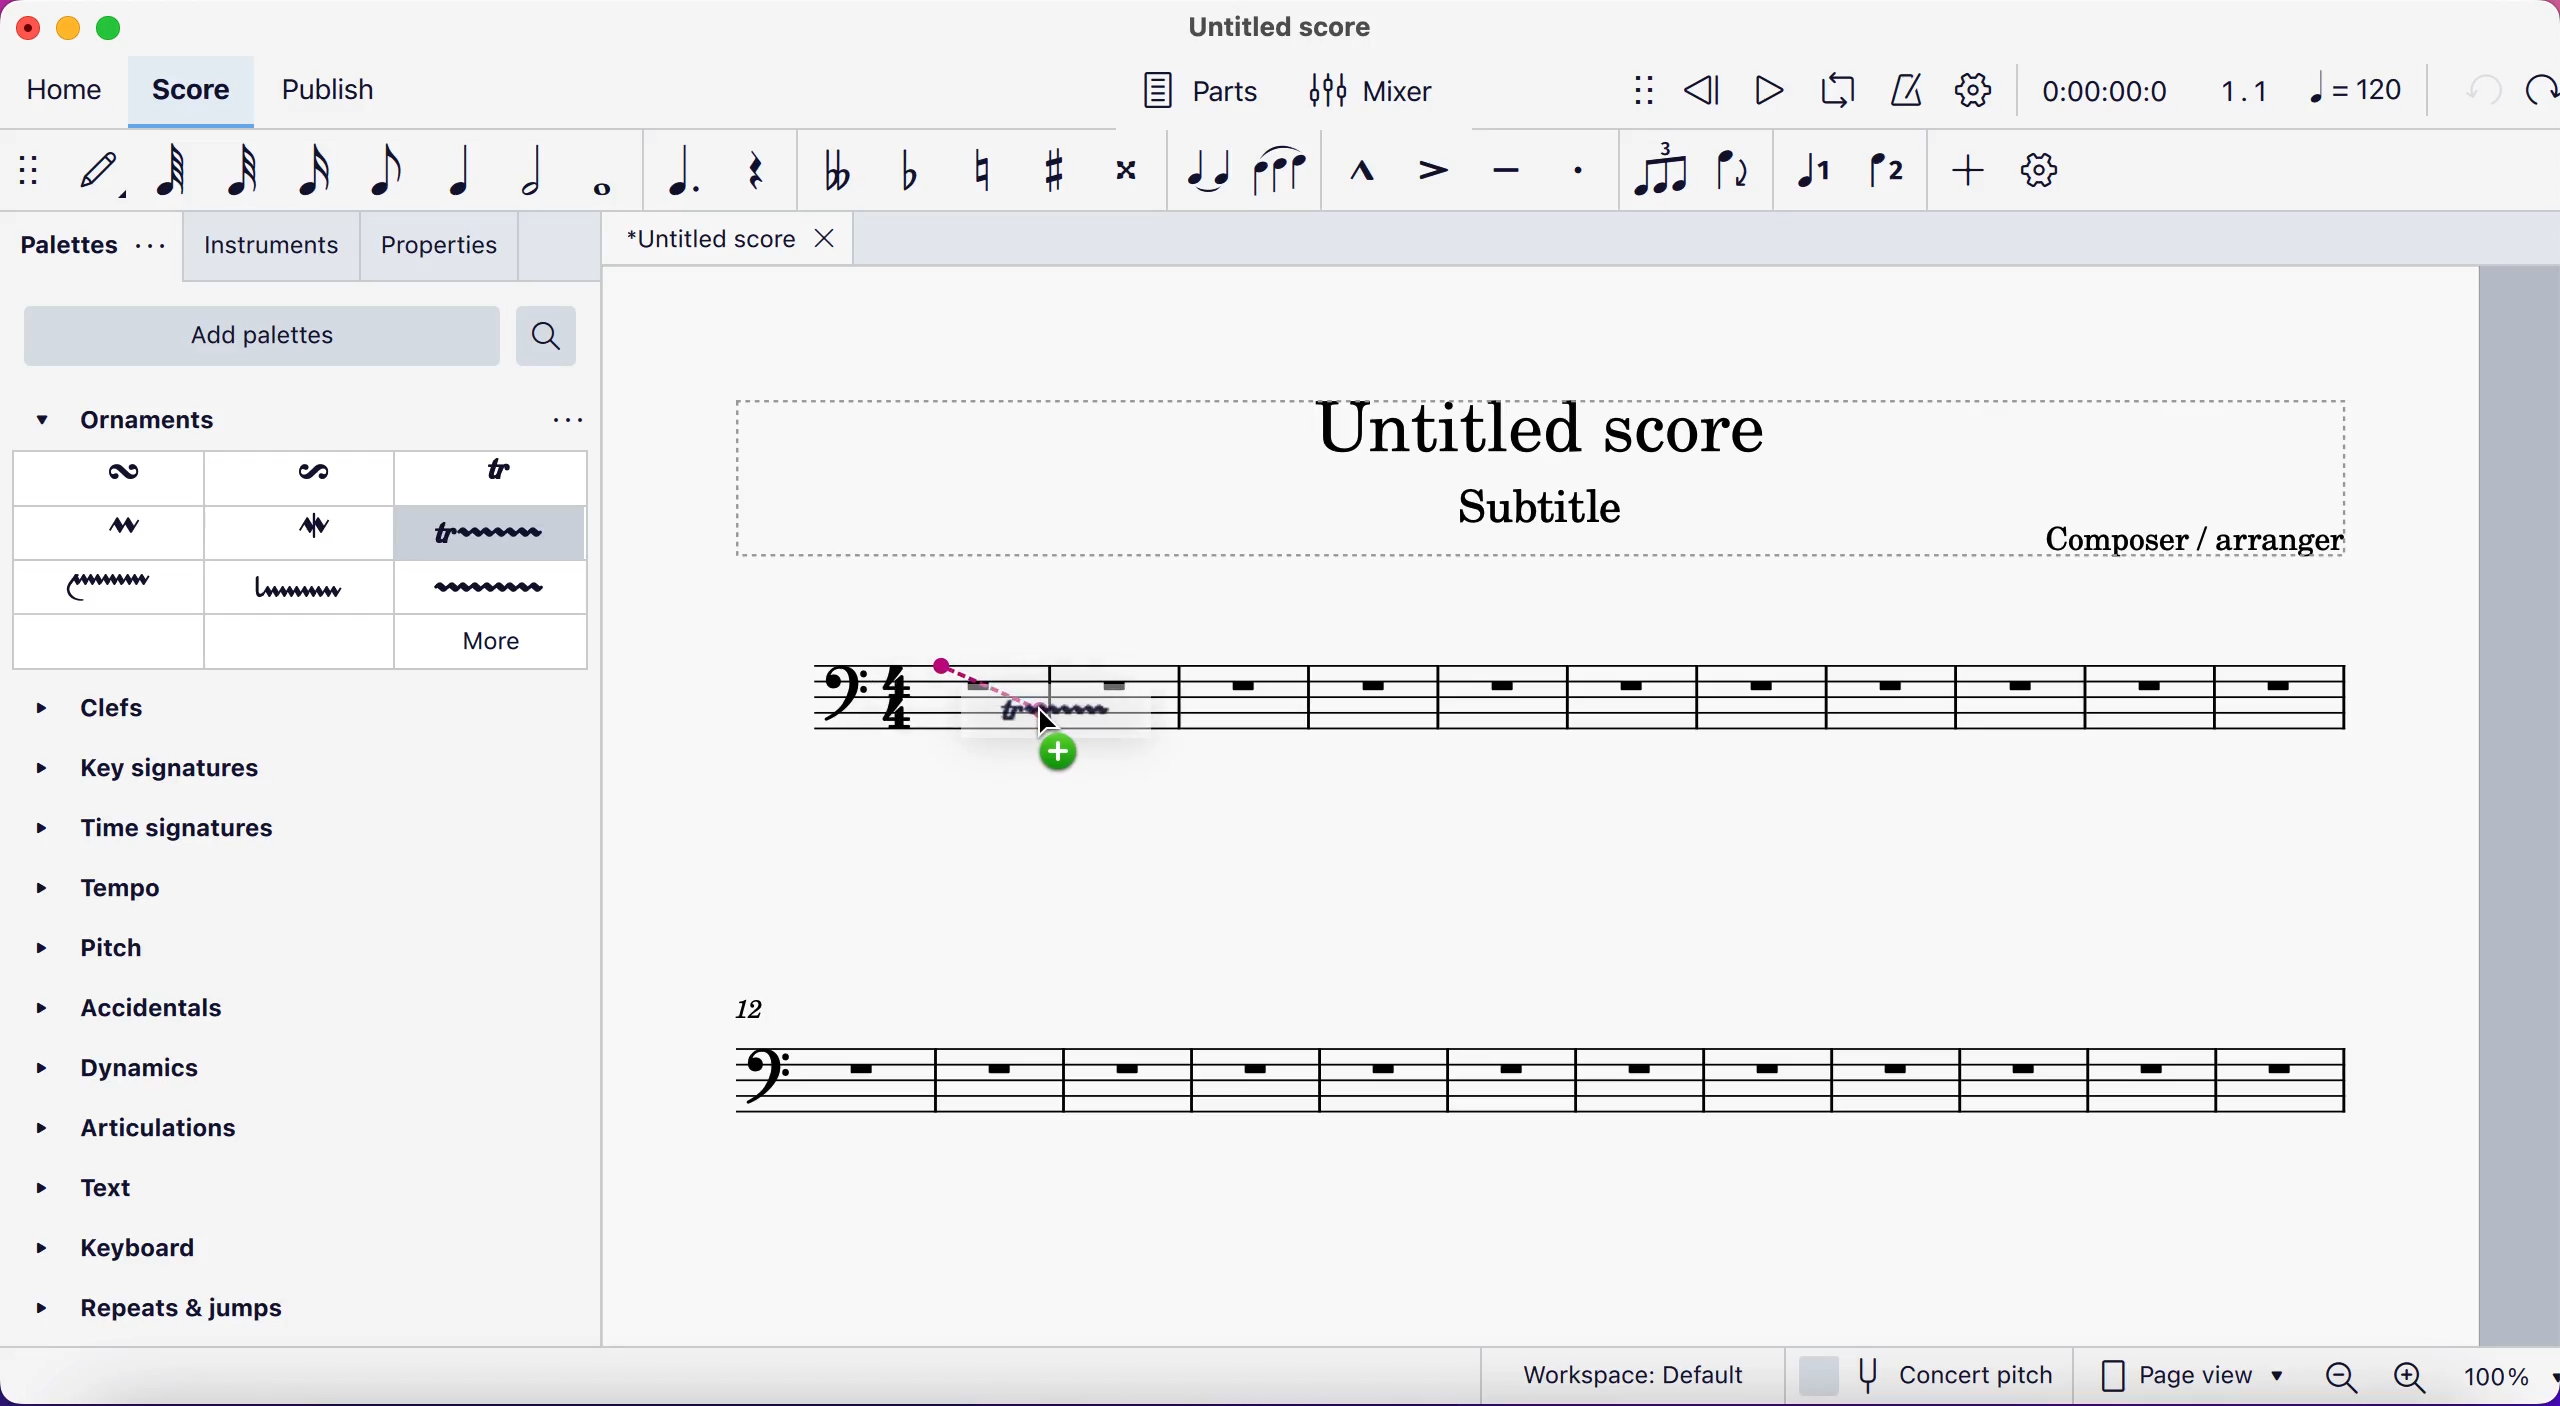  What do you see at coordinates (2217, 540) in the screenshot?
I see `Composer / arranger` at bounding box center [2217, 540].